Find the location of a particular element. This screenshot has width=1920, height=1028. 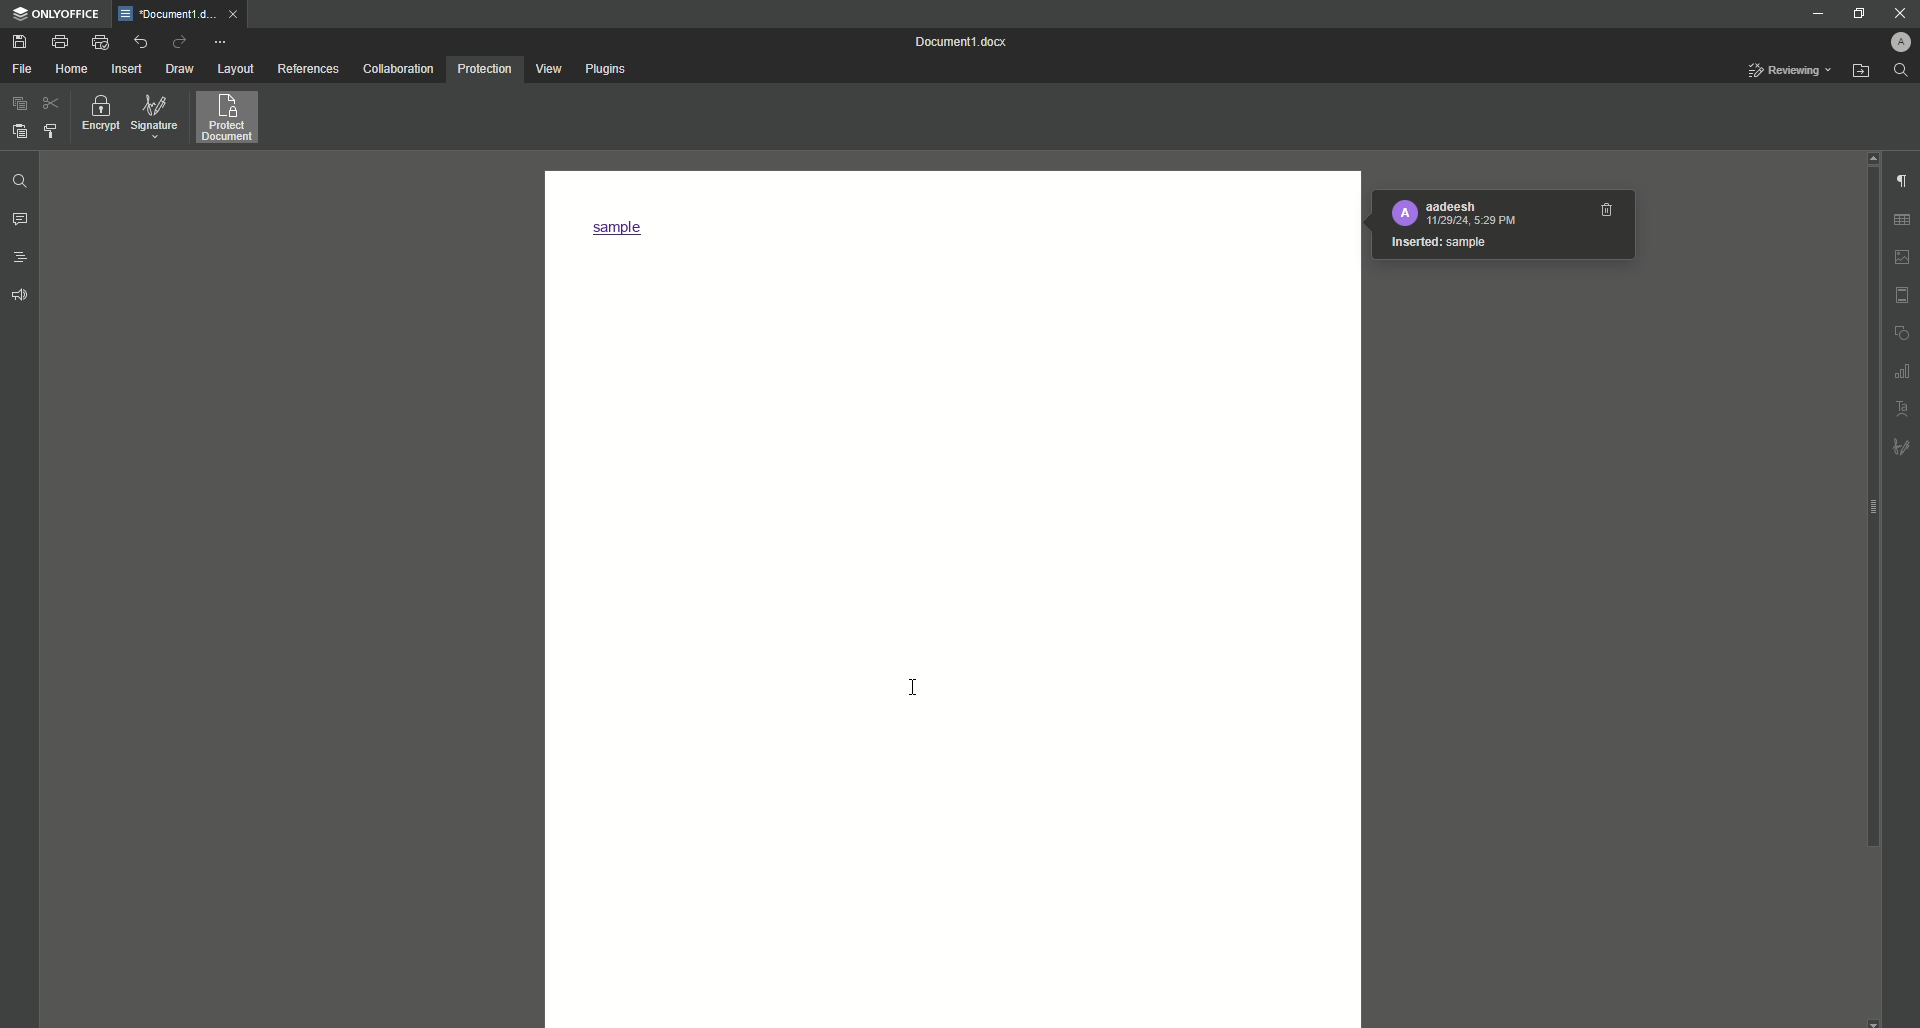

Protect Document is located at coordinates (233, 117).